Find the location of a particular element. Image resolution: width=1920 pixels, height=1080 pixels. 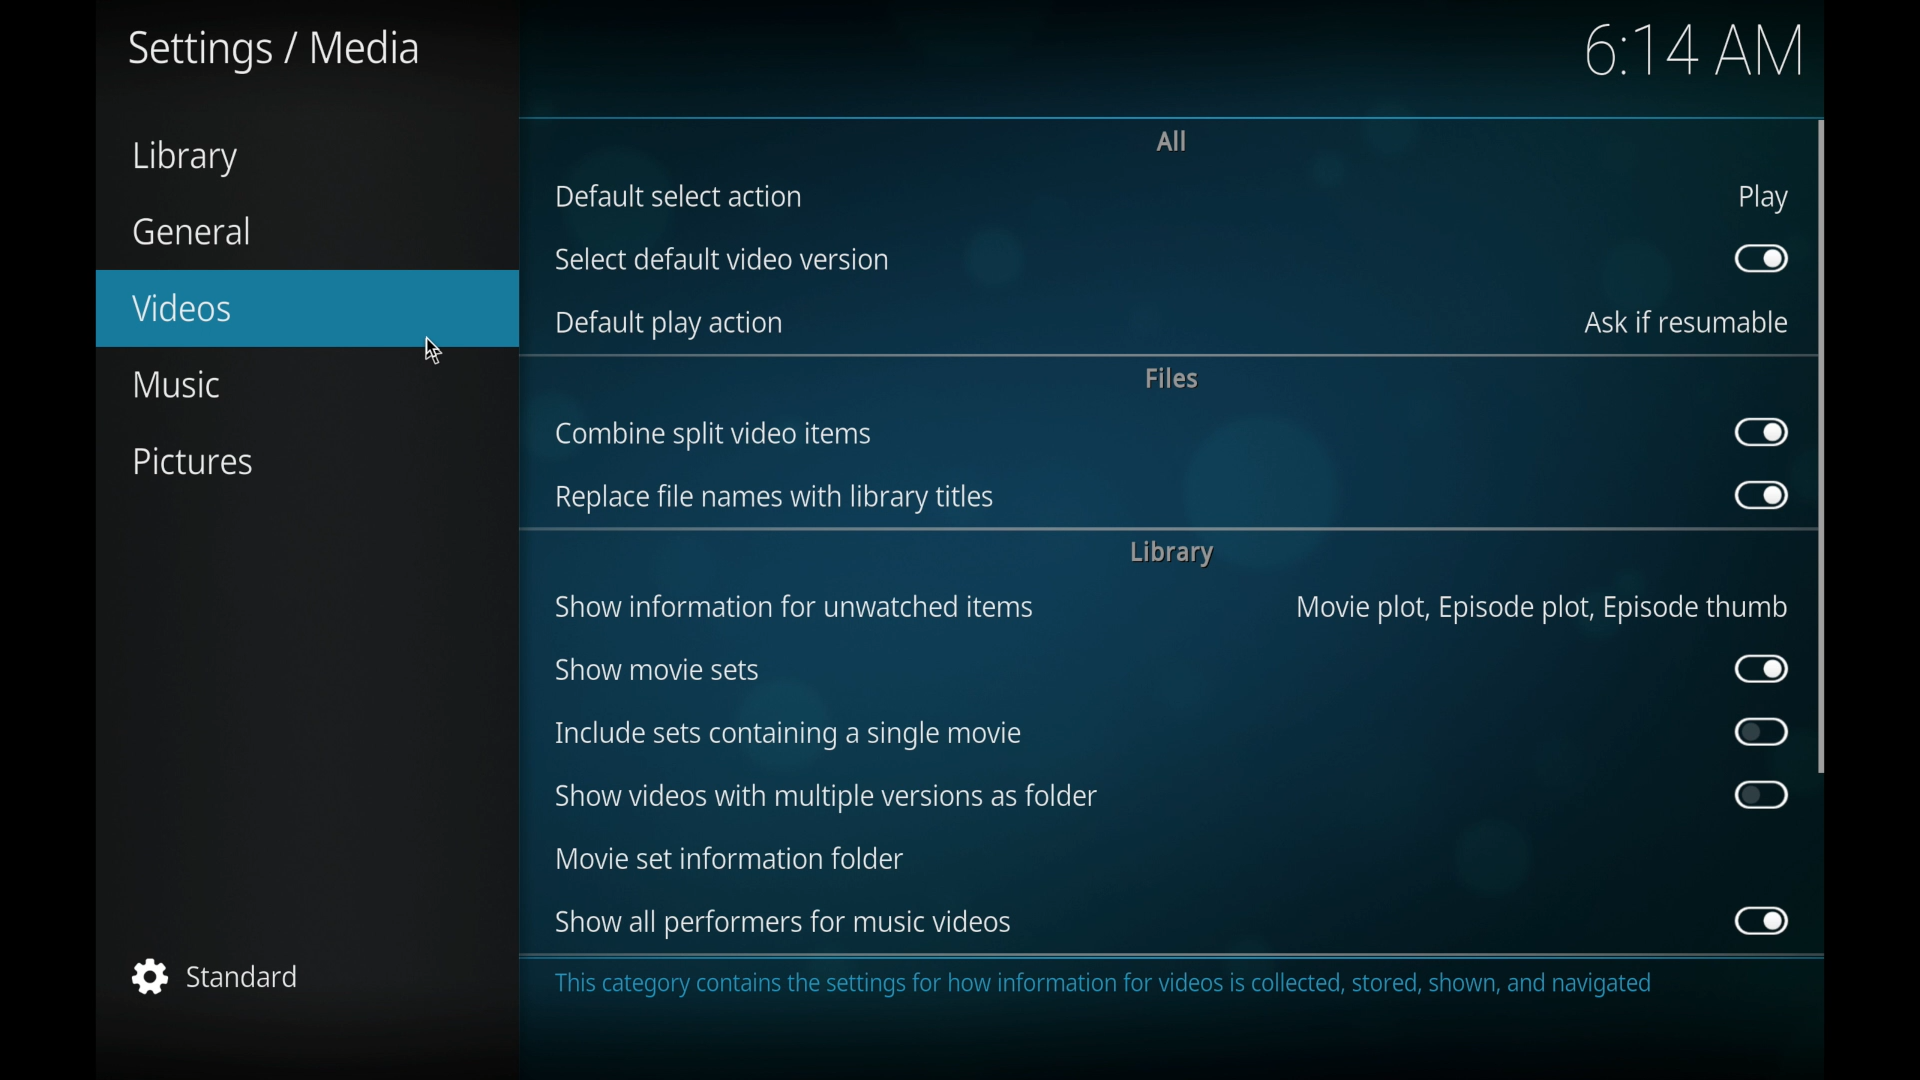

standard is located at coordinates (217, 976).